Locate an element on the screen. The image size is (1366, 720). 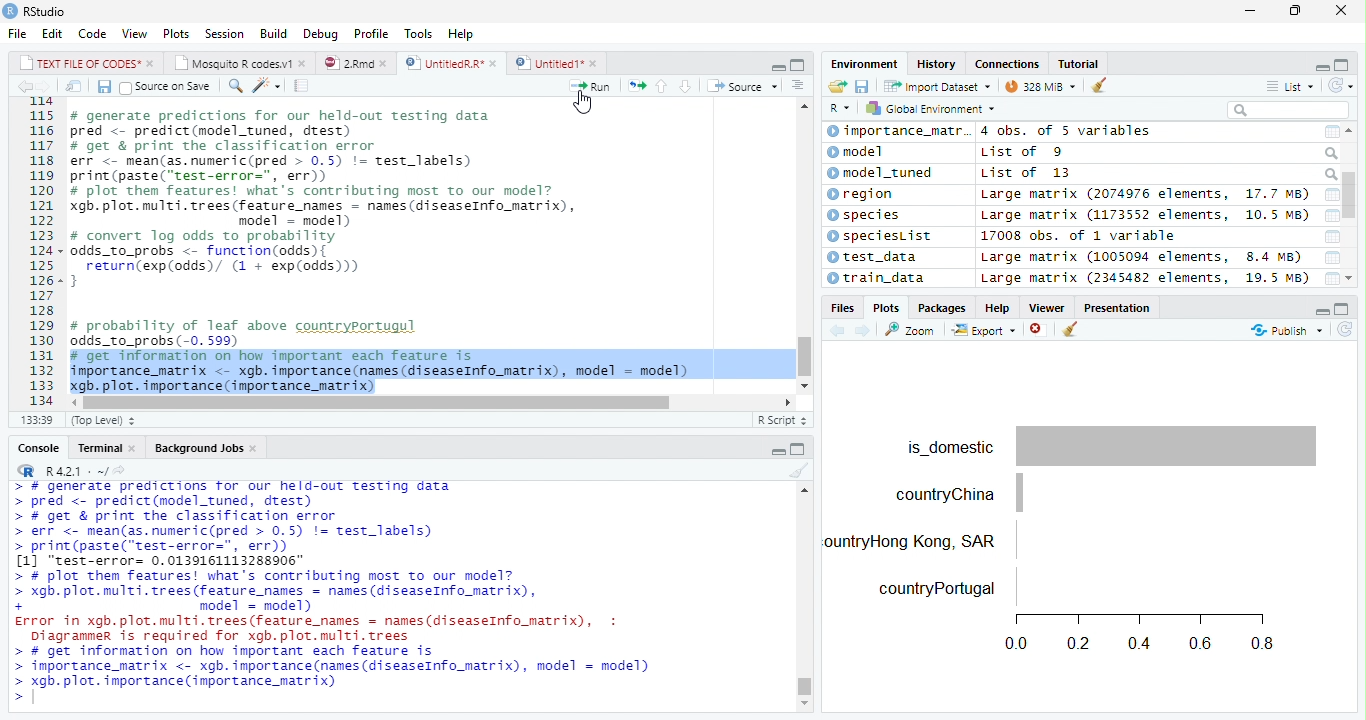
Export is located at coordinates (984, 330).